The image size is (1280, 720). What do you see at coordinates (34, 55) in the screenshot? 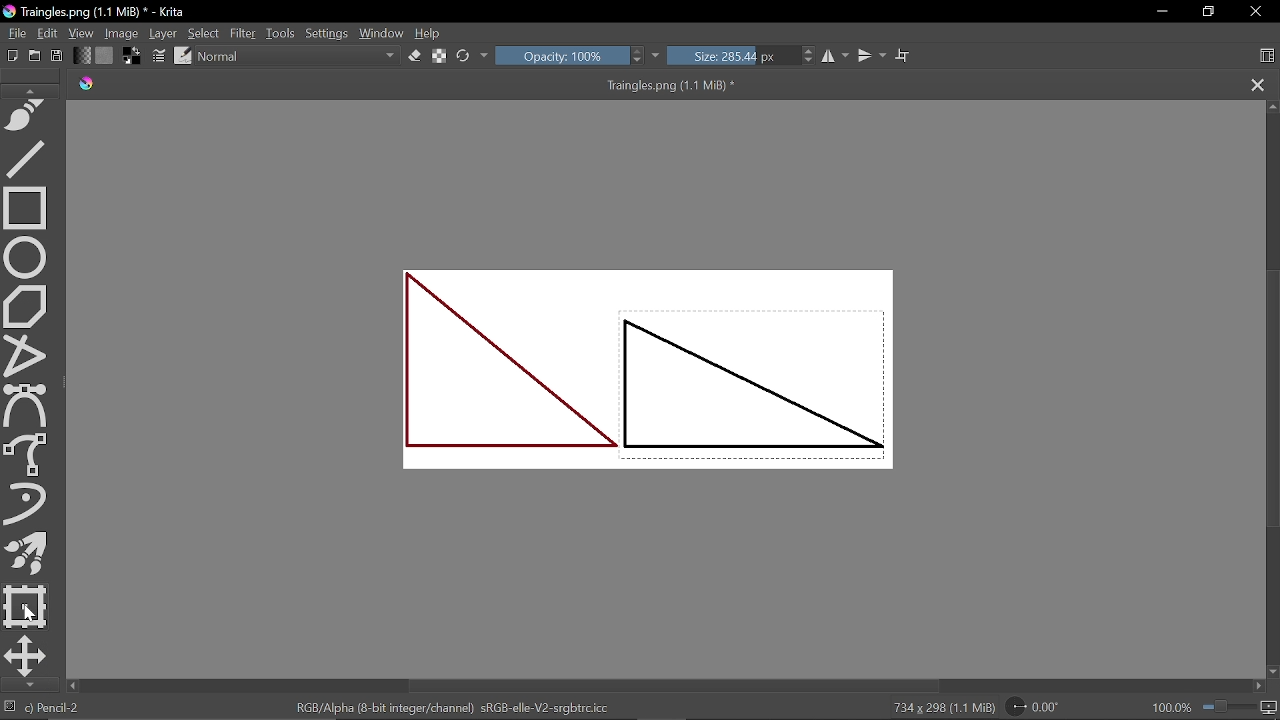
I see `Open document` at bounding box center [34, 55].